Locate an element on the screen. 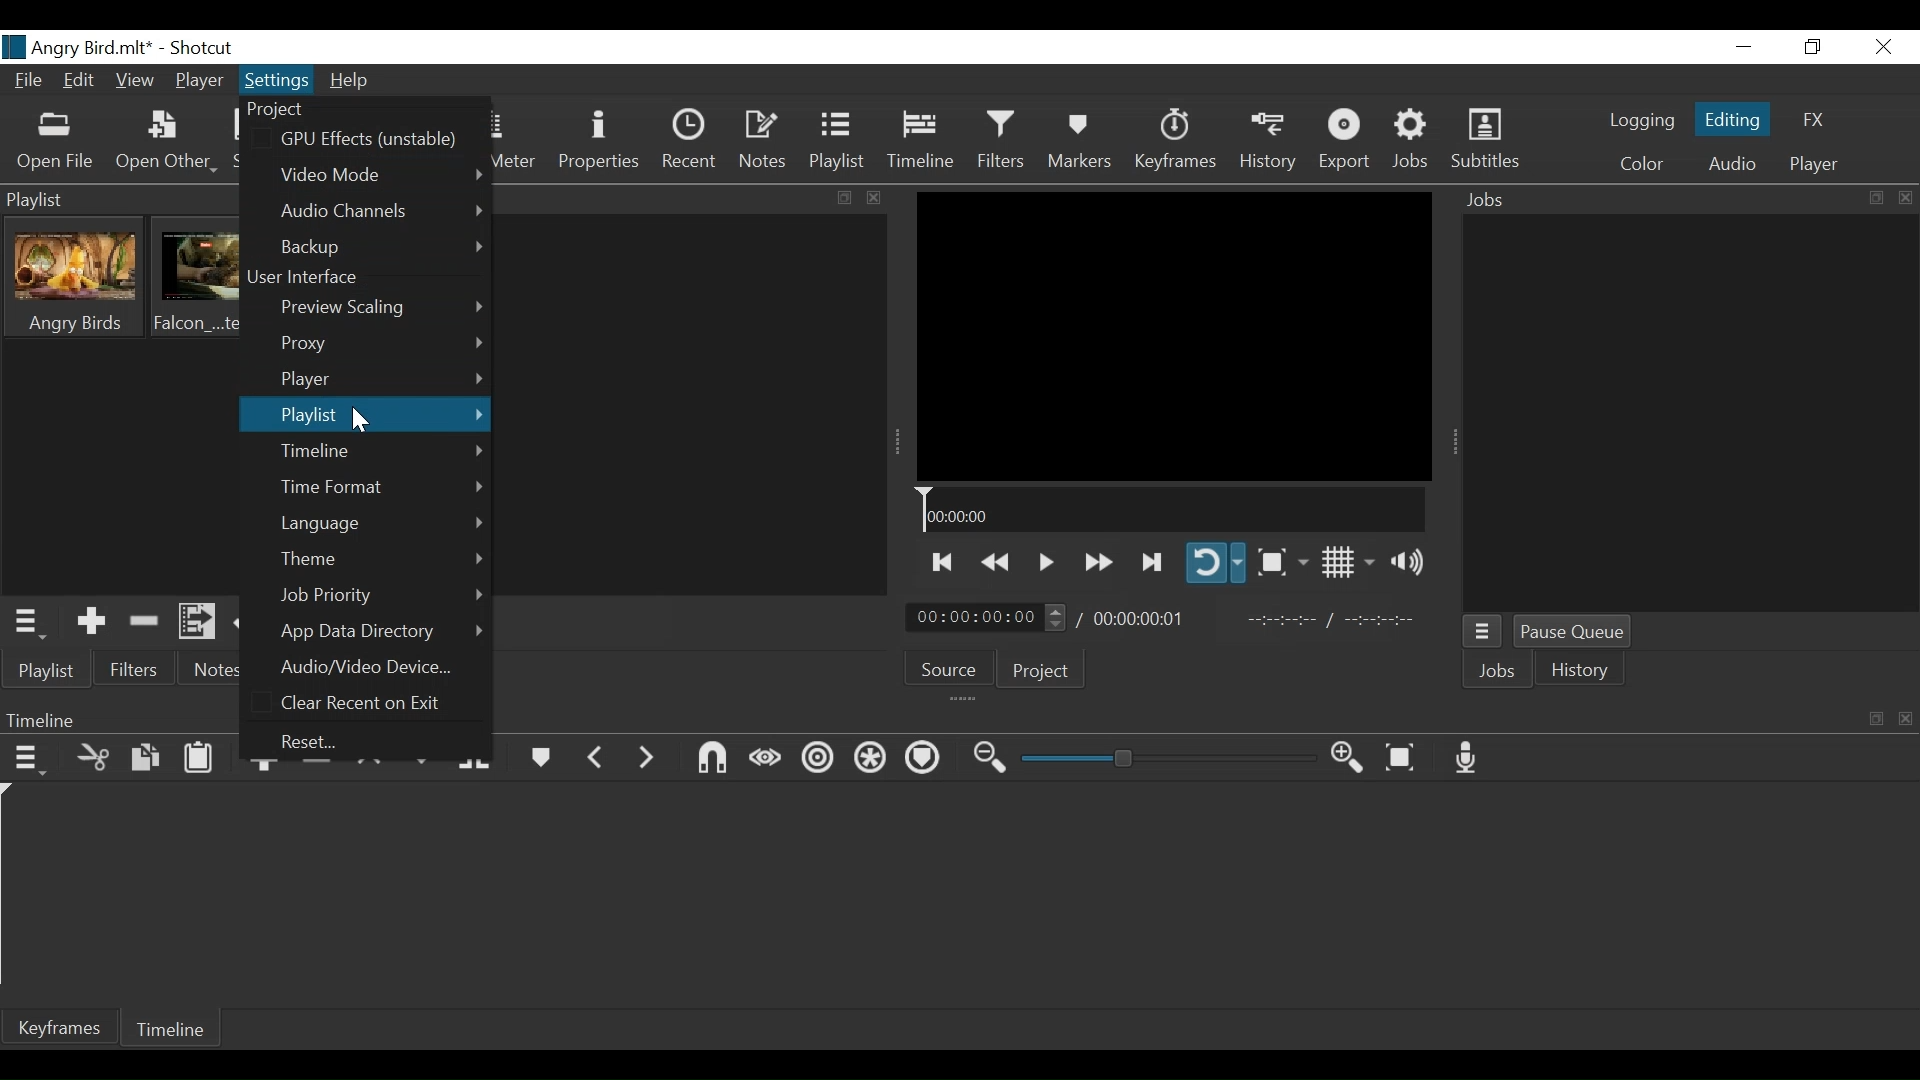 The height and width of the screenshot is (1080, 1920). Pause Queue is located at coordinates (1575, 634).